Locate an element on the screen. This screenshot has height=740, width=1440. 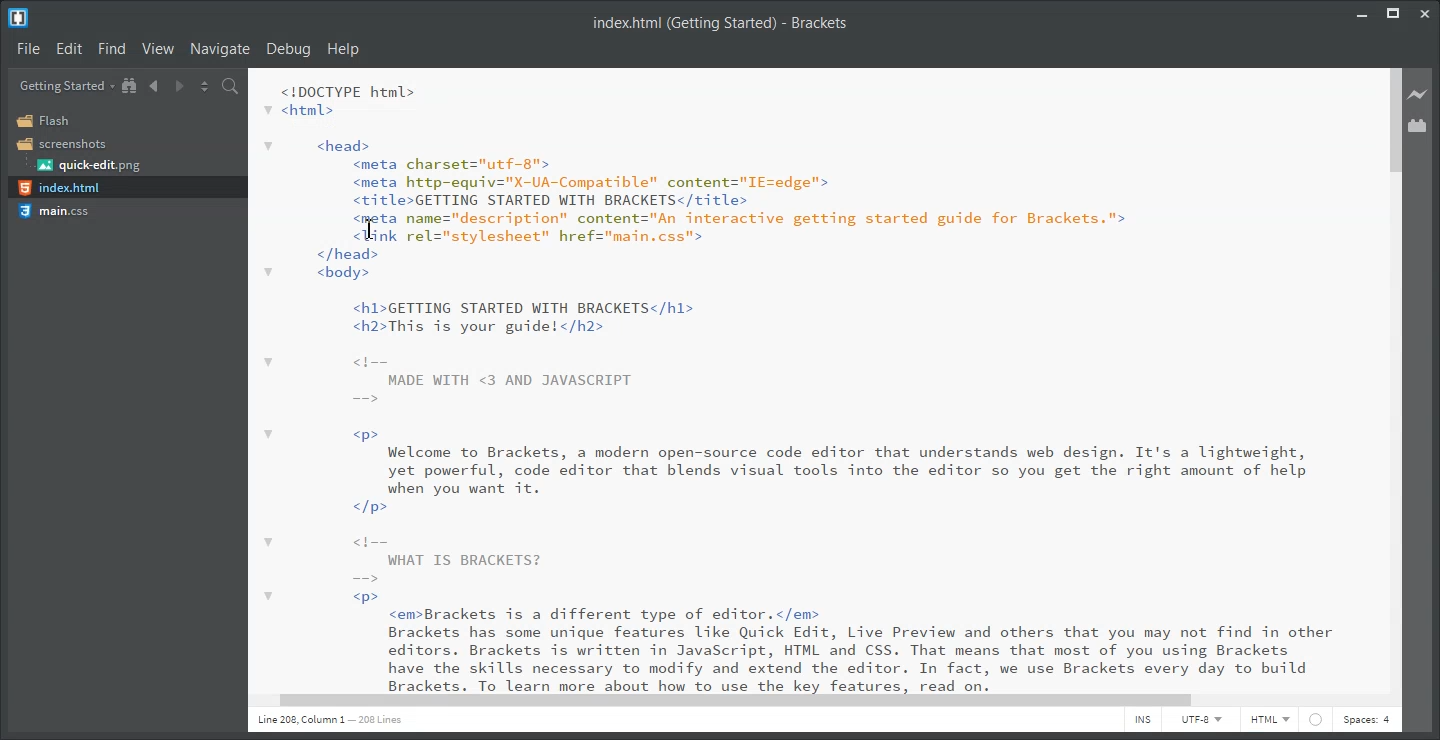
Horizontal Scroll Bar is located at coordinates (808, 700).